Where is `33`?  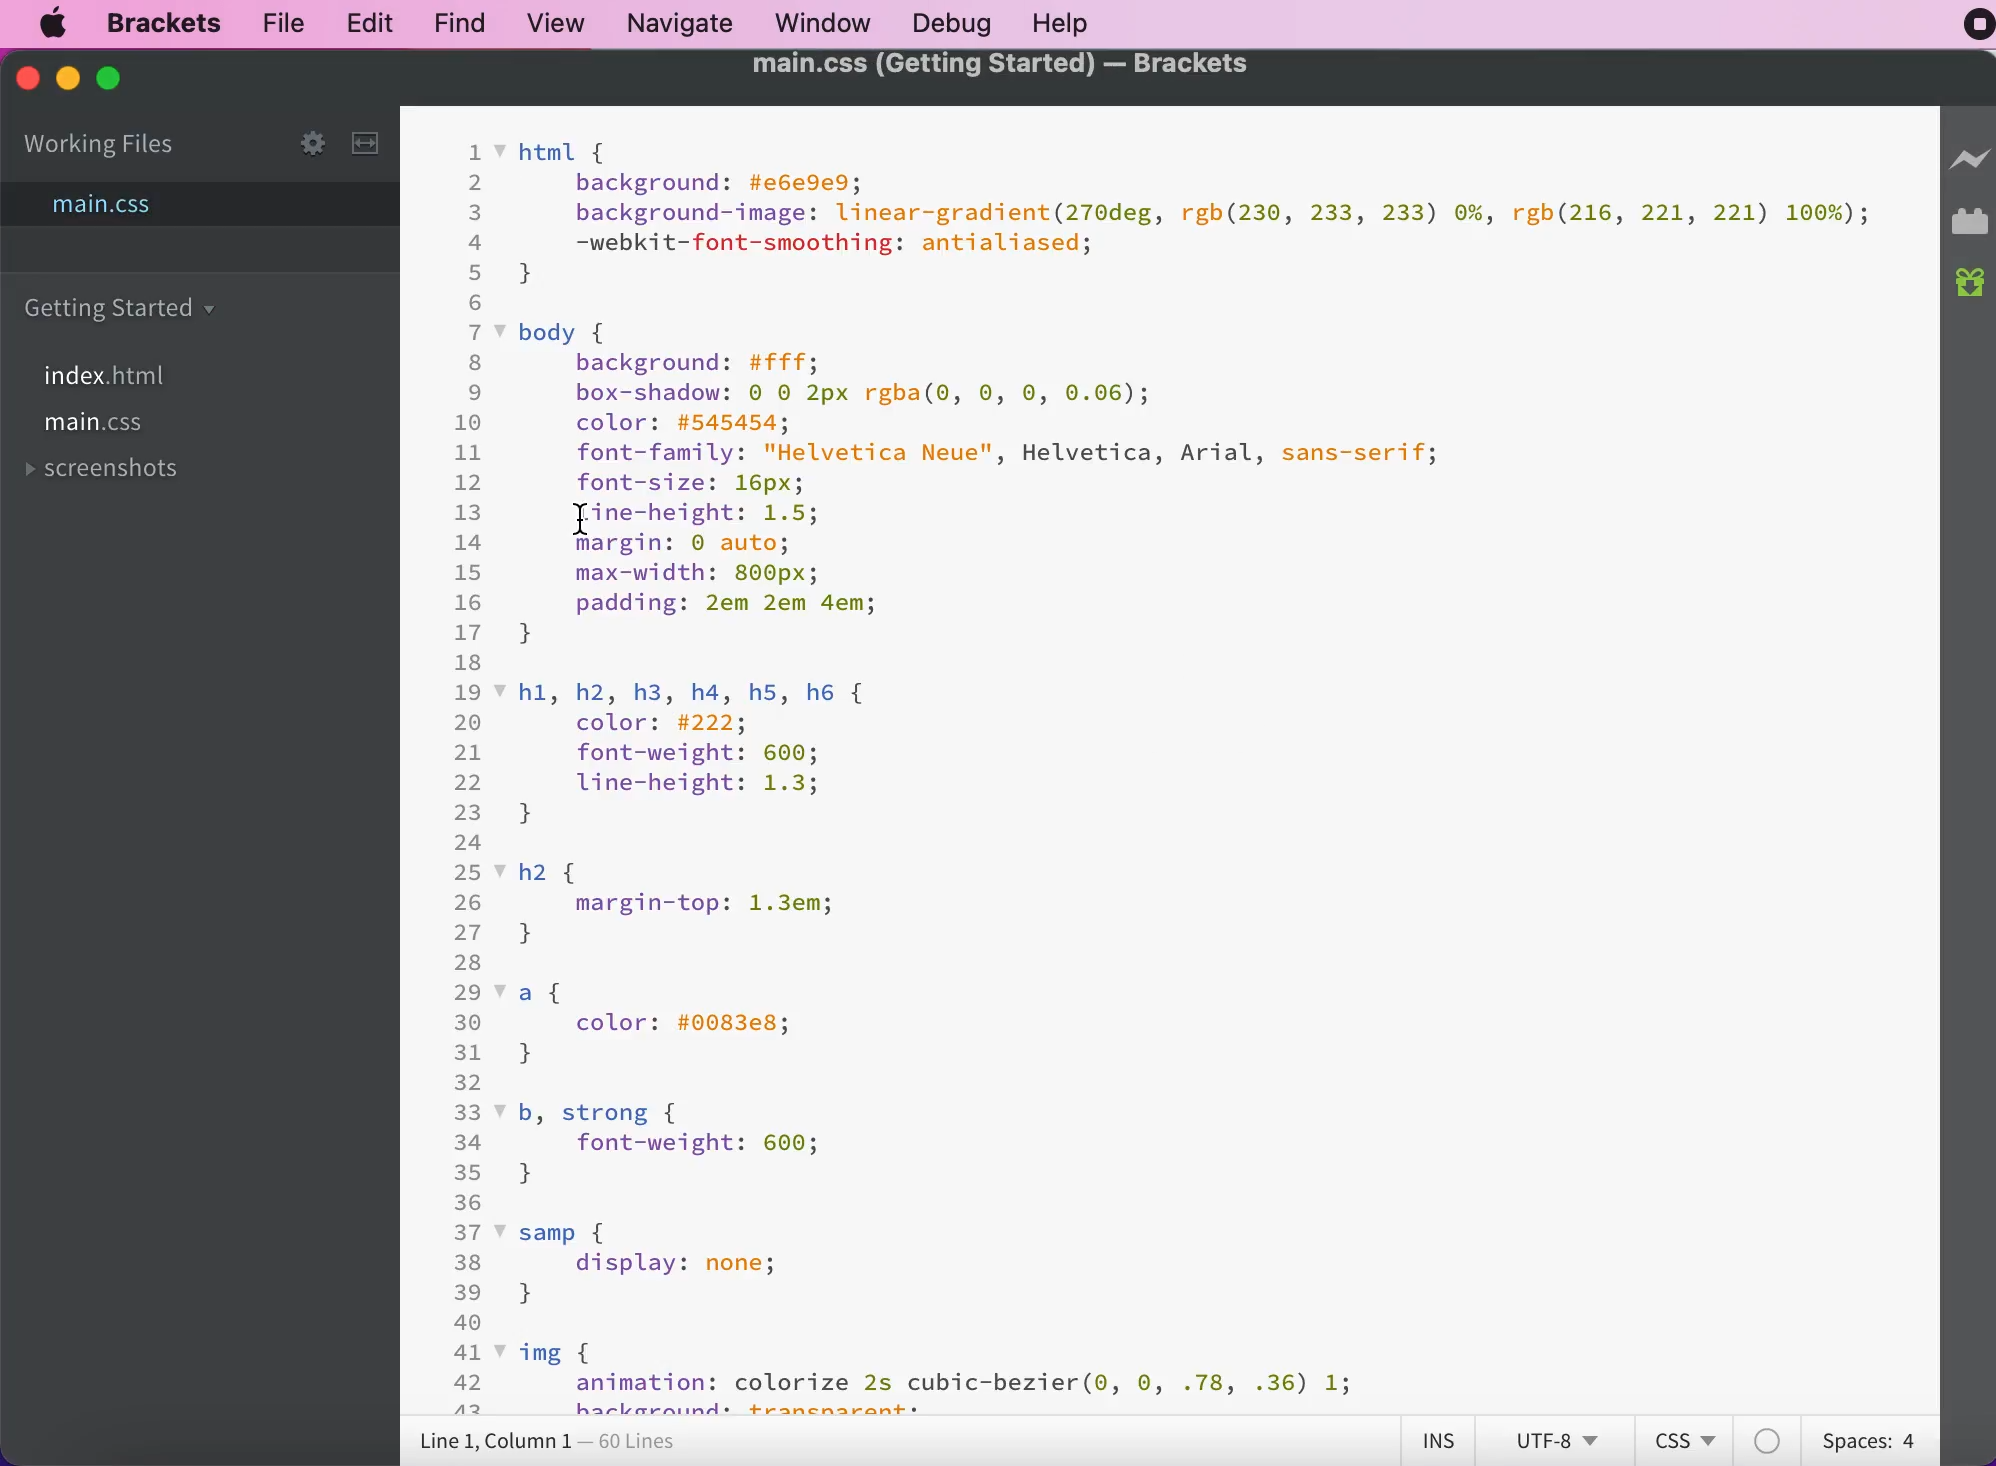
33 is located at coordinates (468, 1114).